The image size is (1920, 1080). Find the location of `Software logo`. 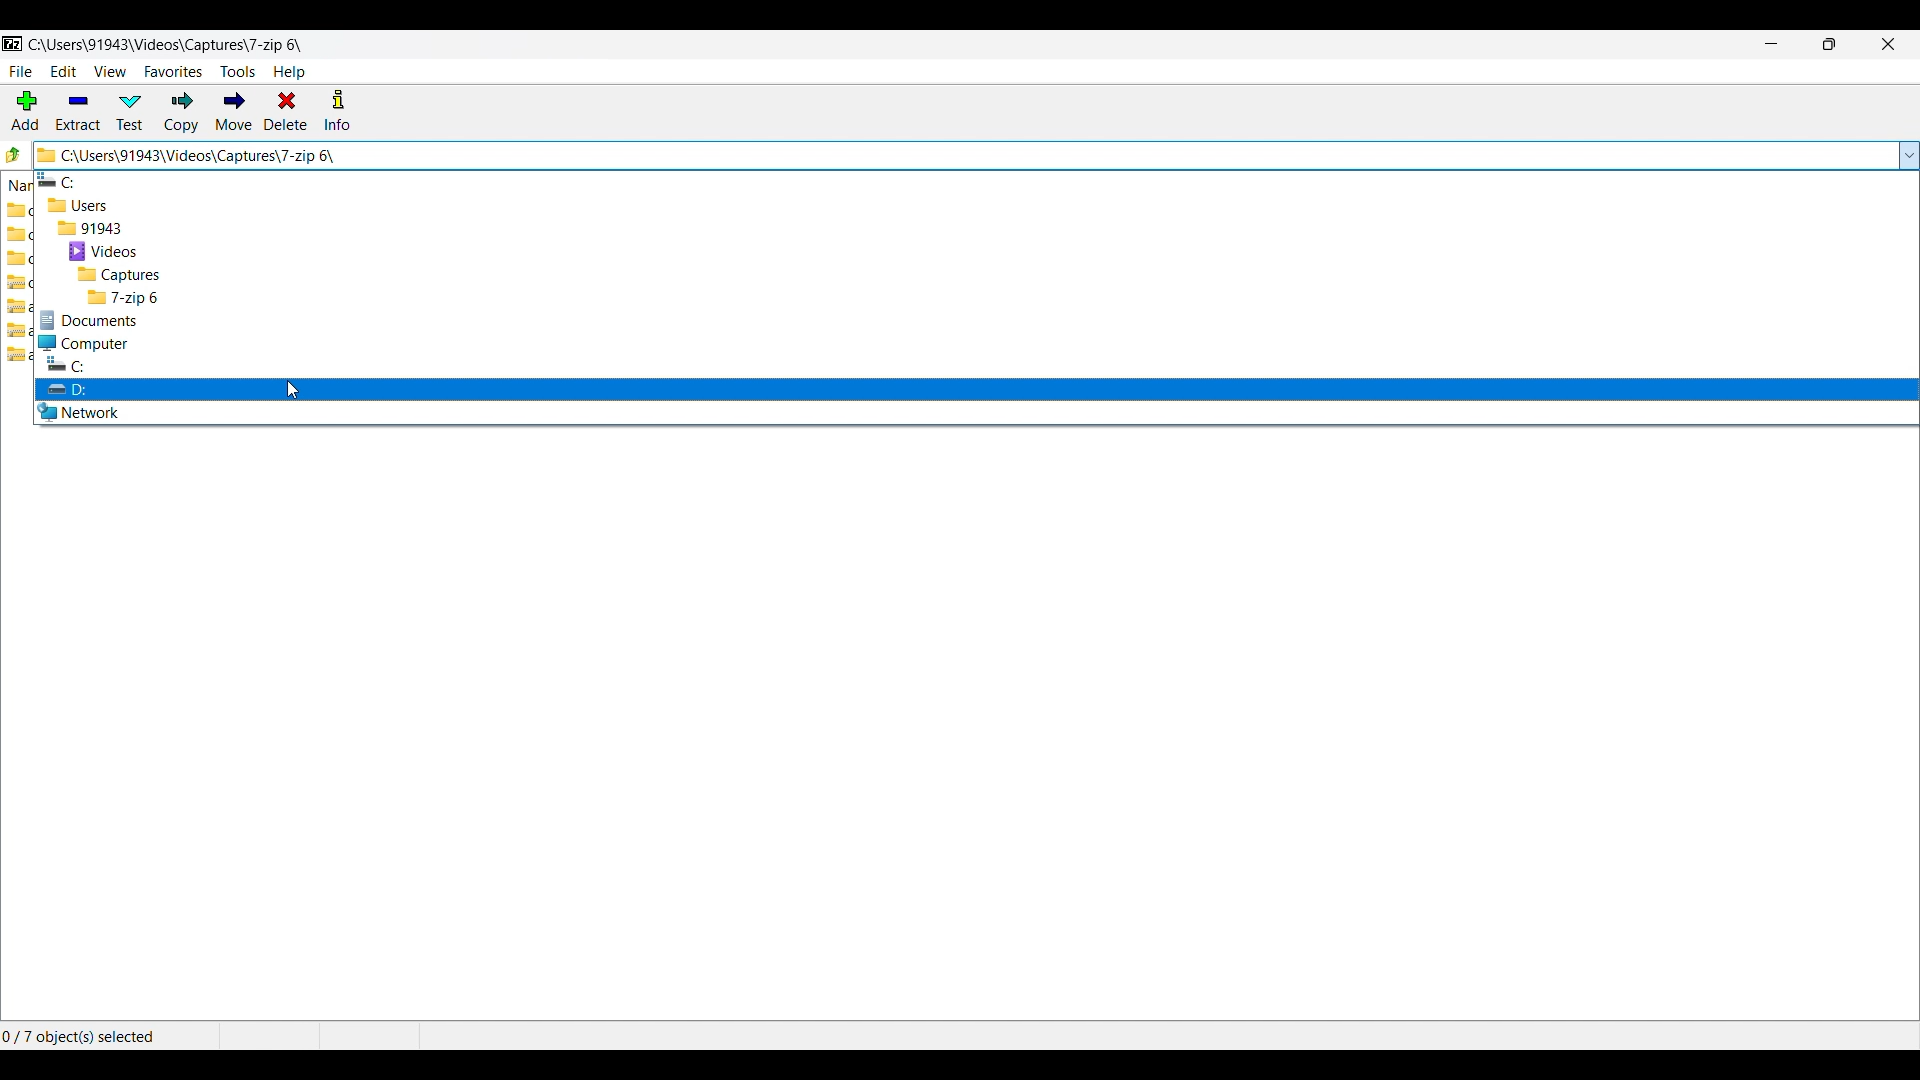

Software logo is located at coordinates (13, 44).